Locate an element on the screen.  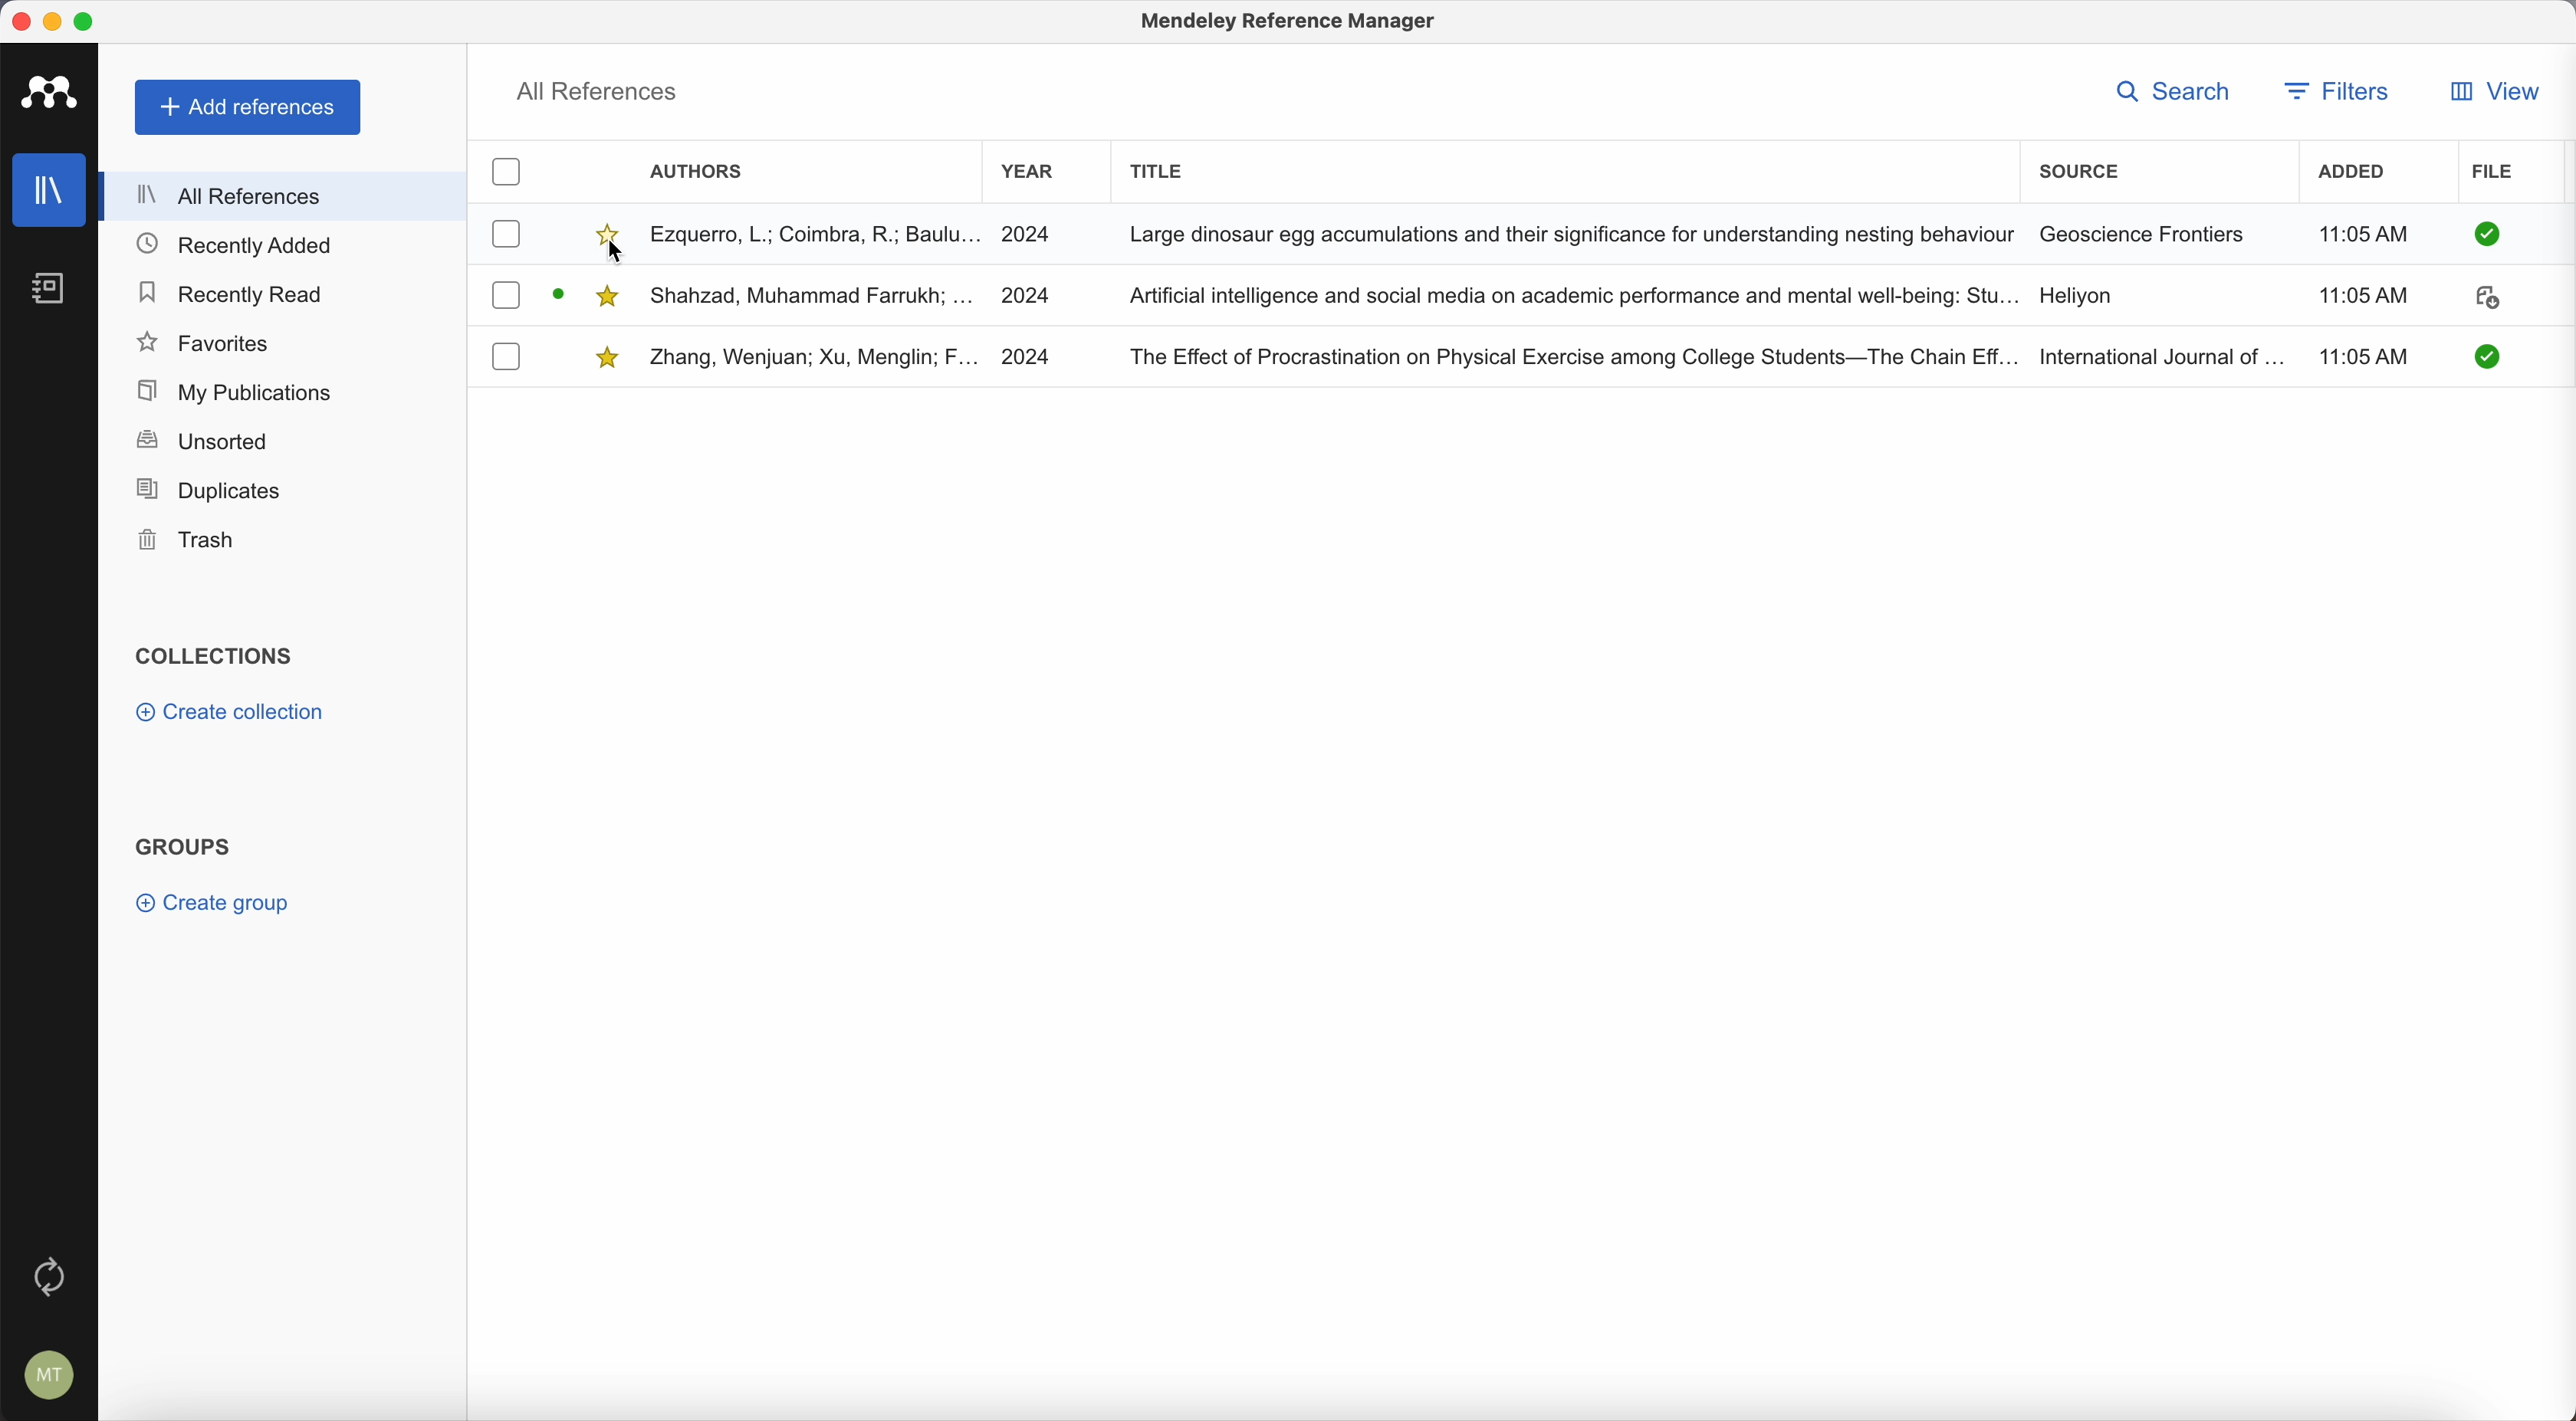
checkbox is located at coordinates (506, 233).